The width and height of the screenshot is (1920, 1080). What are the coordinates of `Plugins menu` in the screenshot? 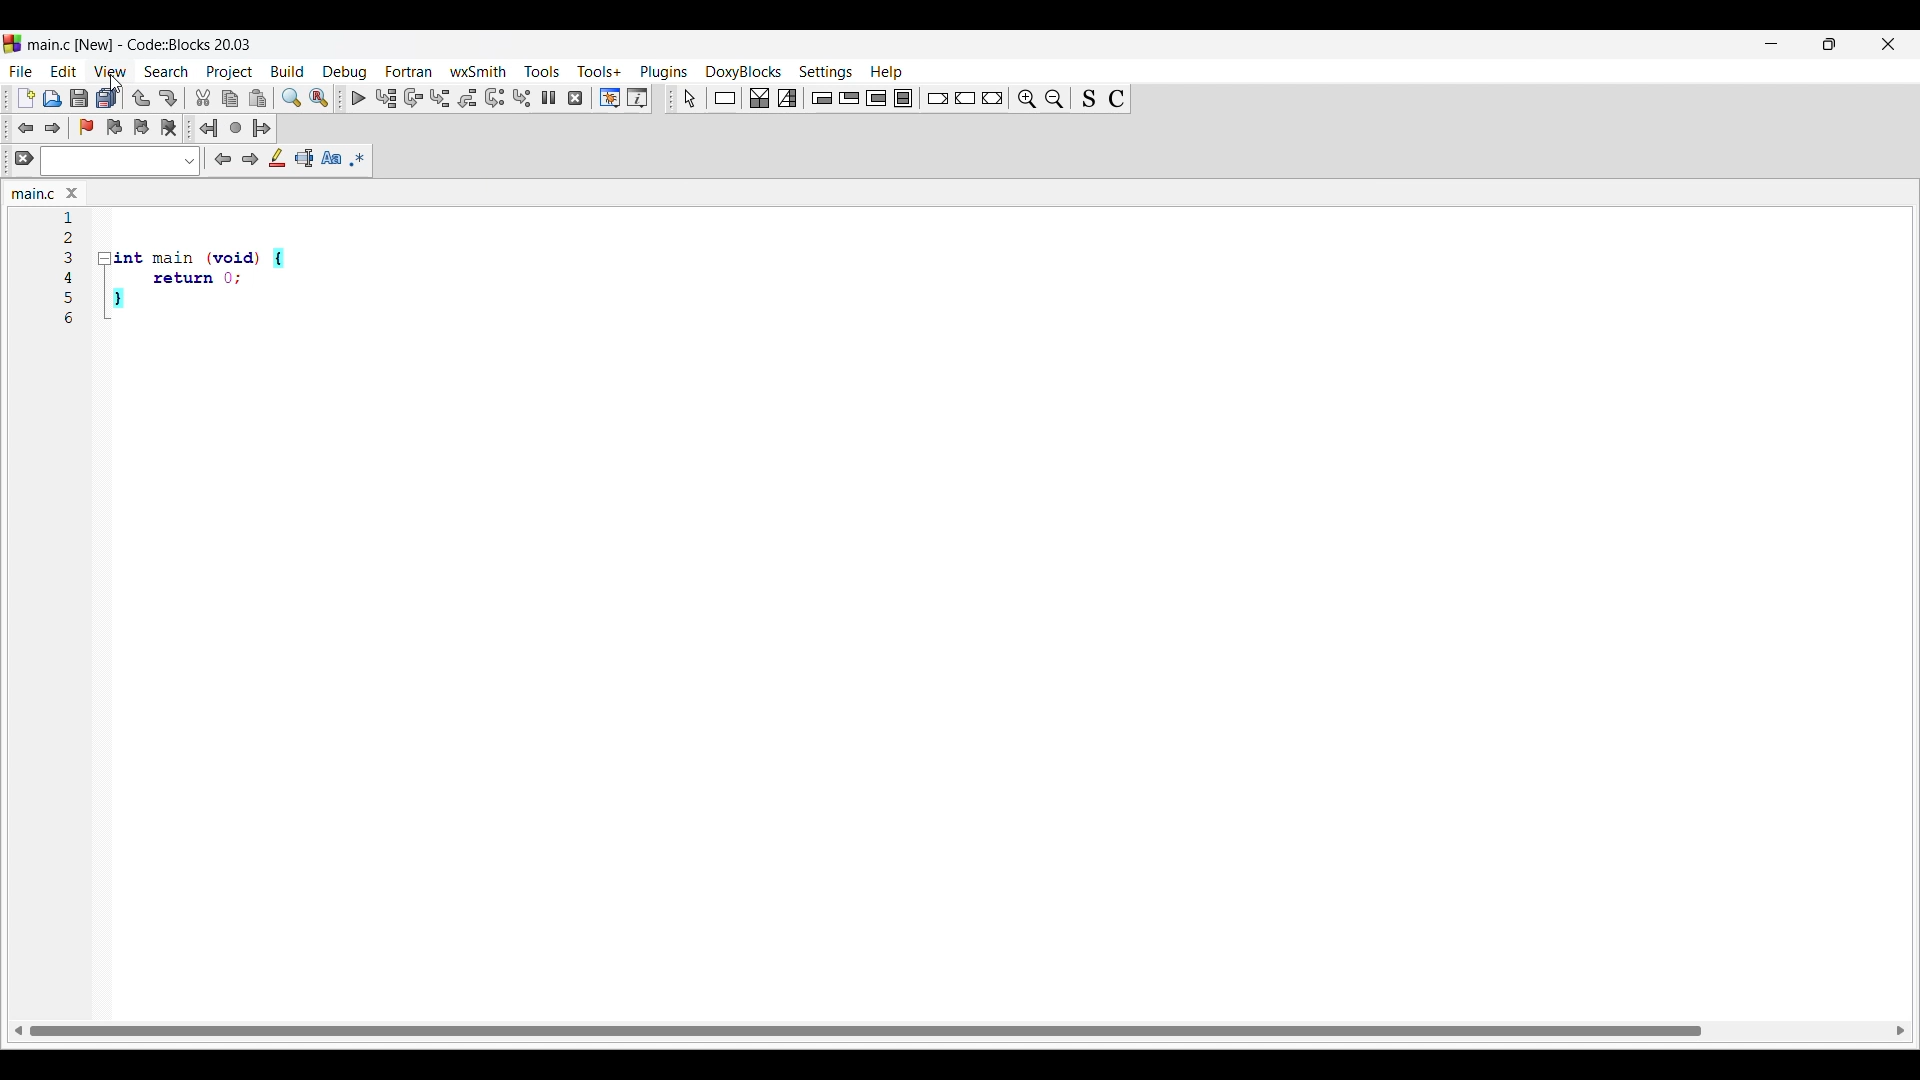 It's located at (664, 72).